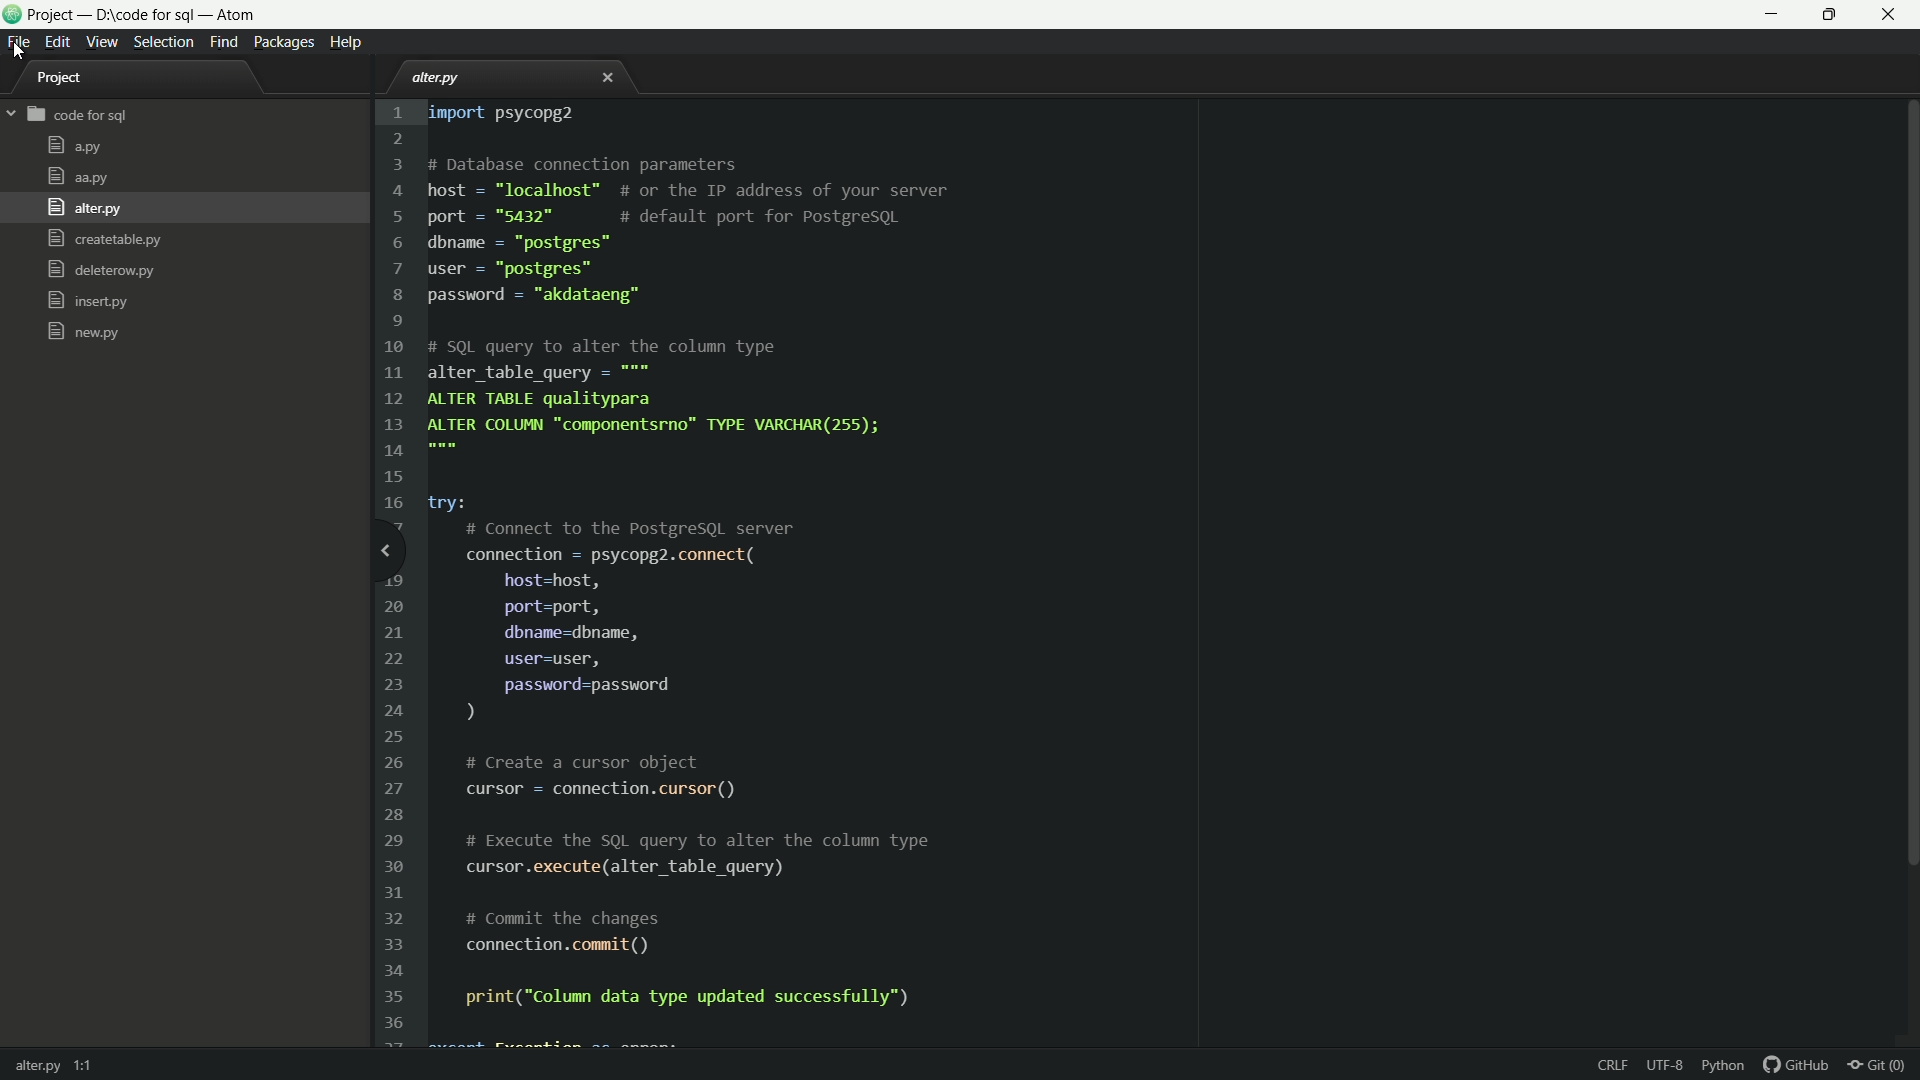 This screenshot has width=1920, height=1080. What do you see at coordinates (17, 42) in the screenshot?
I see `file menu` at bounding box center [17, 42].